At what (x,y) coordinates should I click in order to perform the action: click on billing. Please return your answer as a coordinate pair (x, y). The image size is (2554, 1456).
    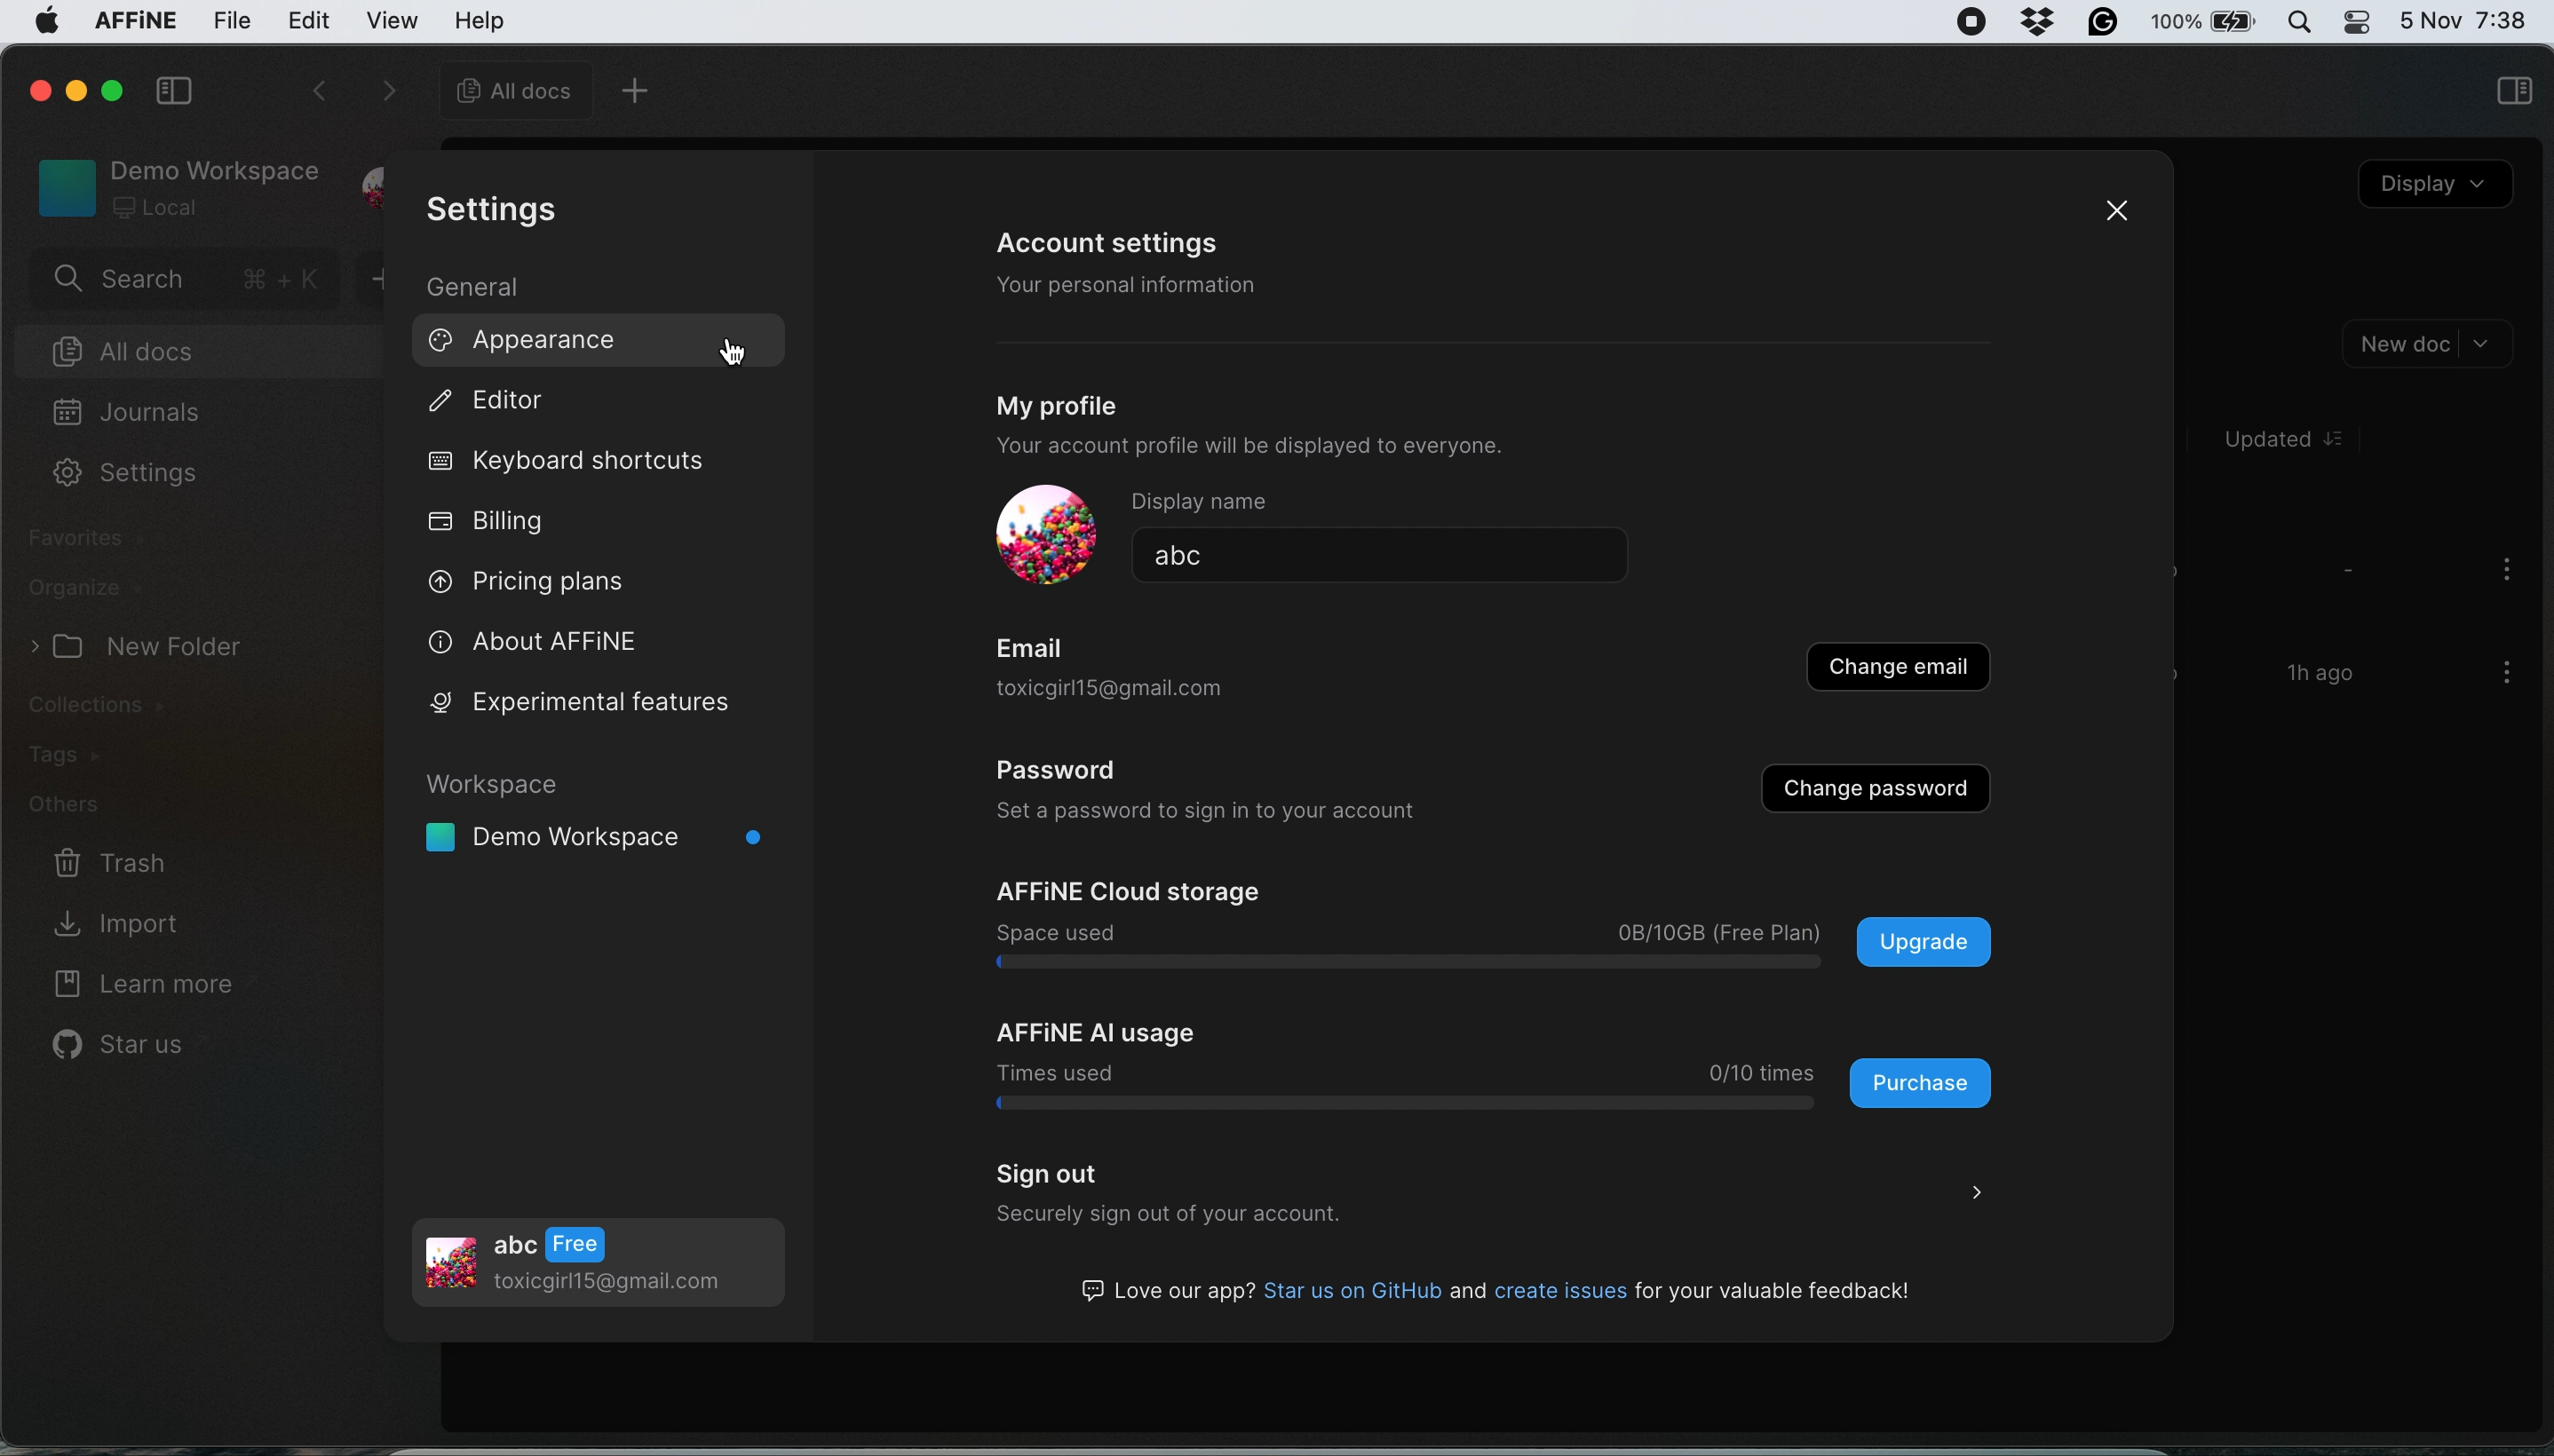
    Looking at the image, I should click on (492, 521).